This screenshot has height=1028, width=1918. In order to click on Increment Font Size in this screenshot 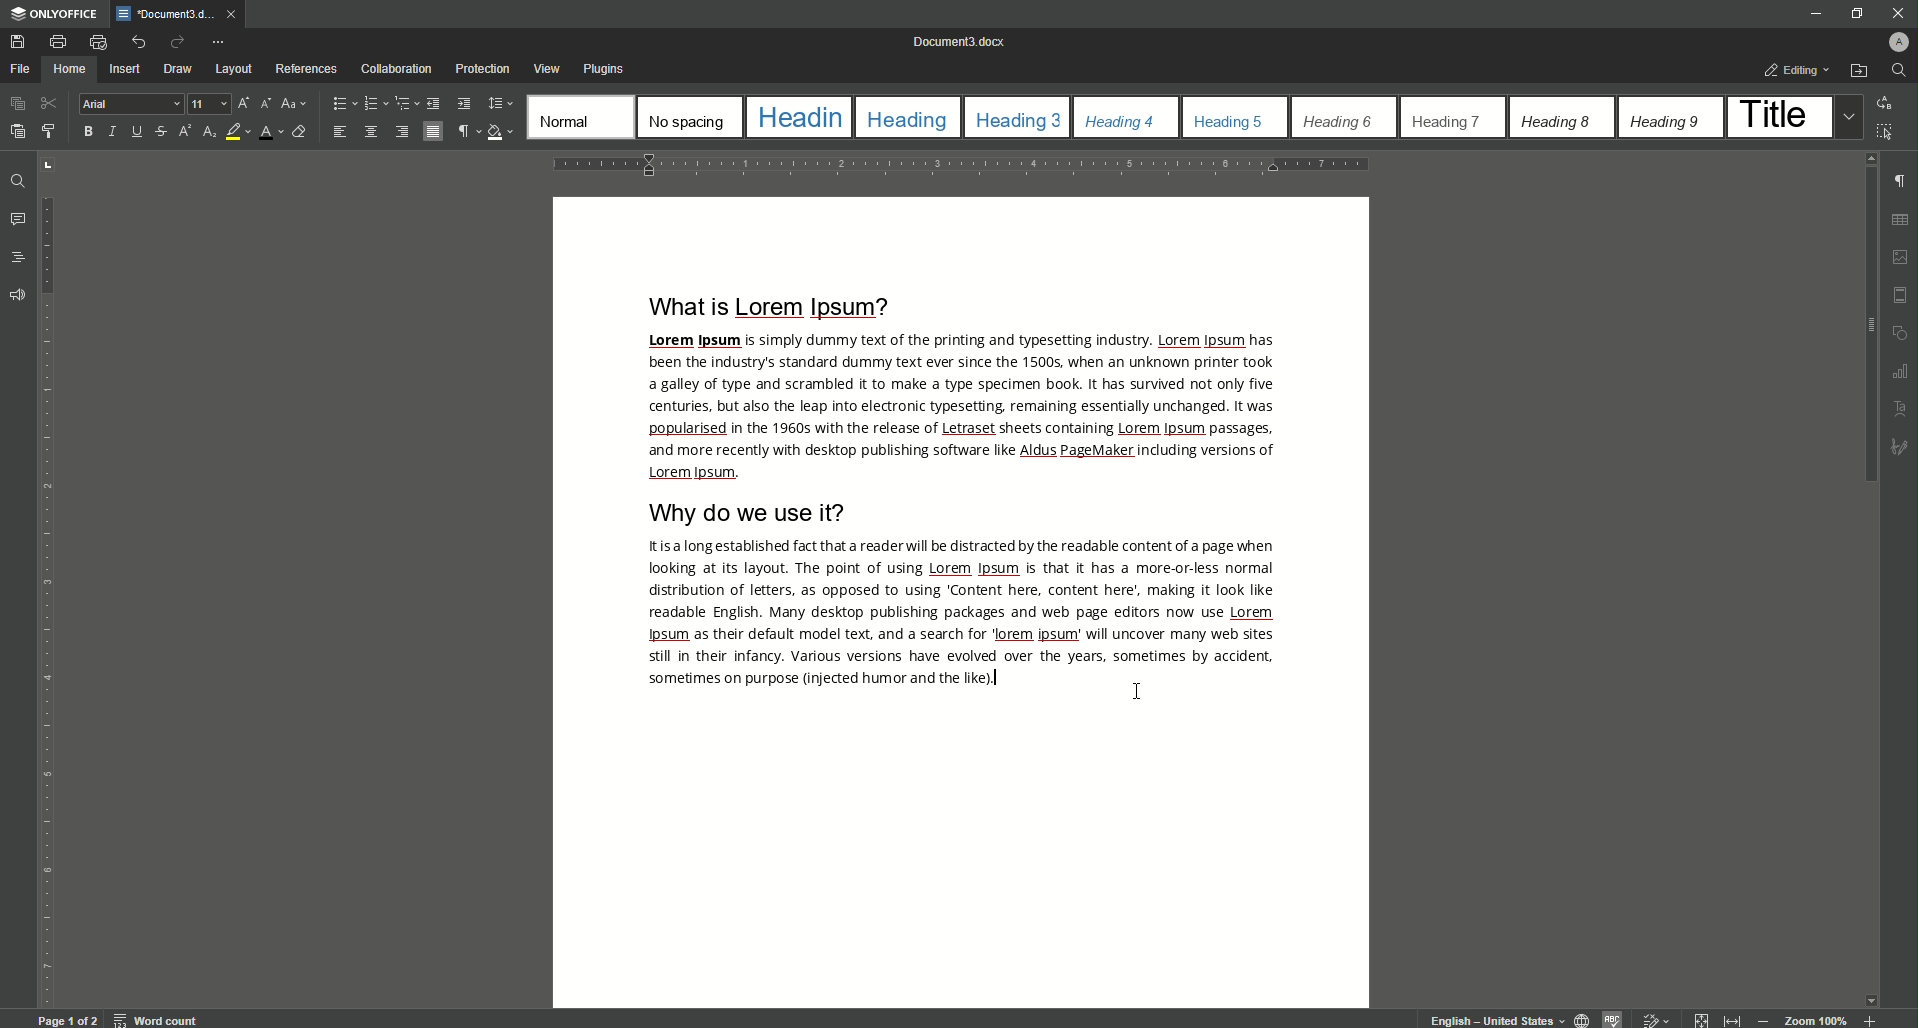, I will do `click(241, 104)`.